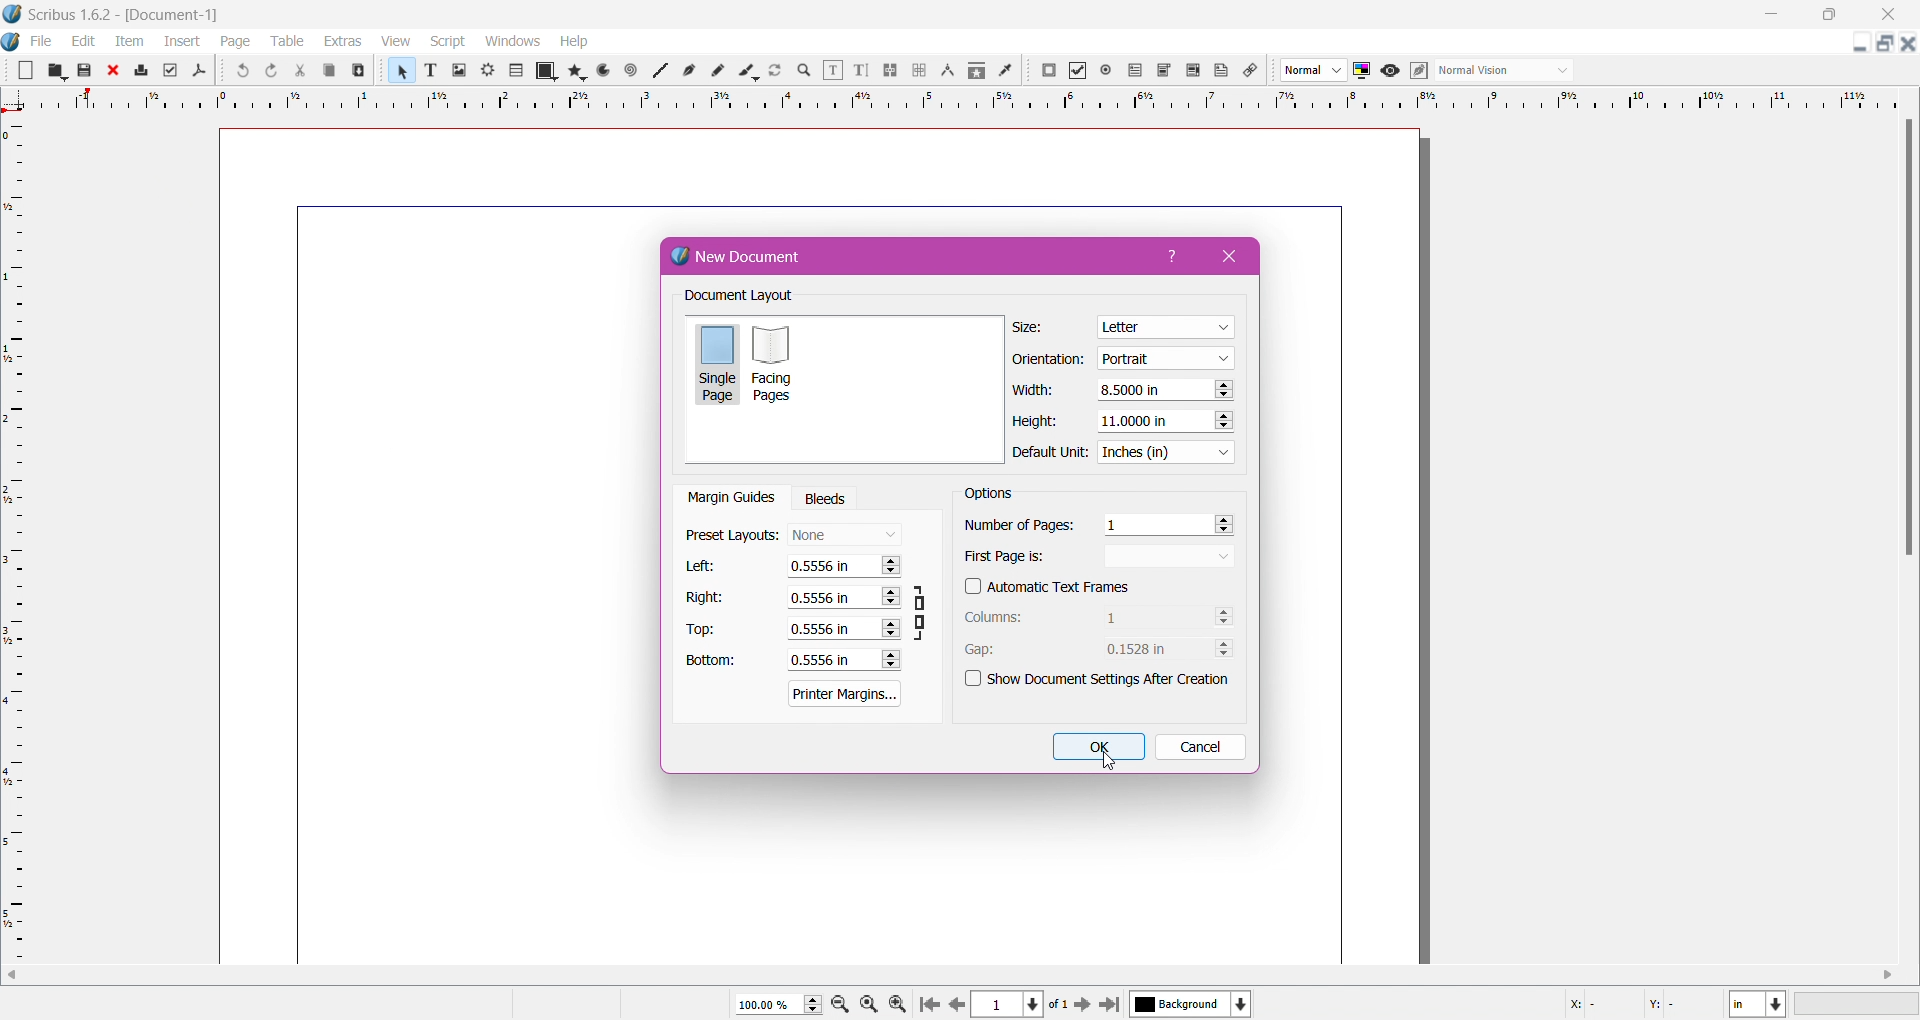 The width and height of the screenshot is (1920, 1020). What do you see at coordinates (775, 72) in the screenshot?
I see `refresh` at bounding box center [775, 72].